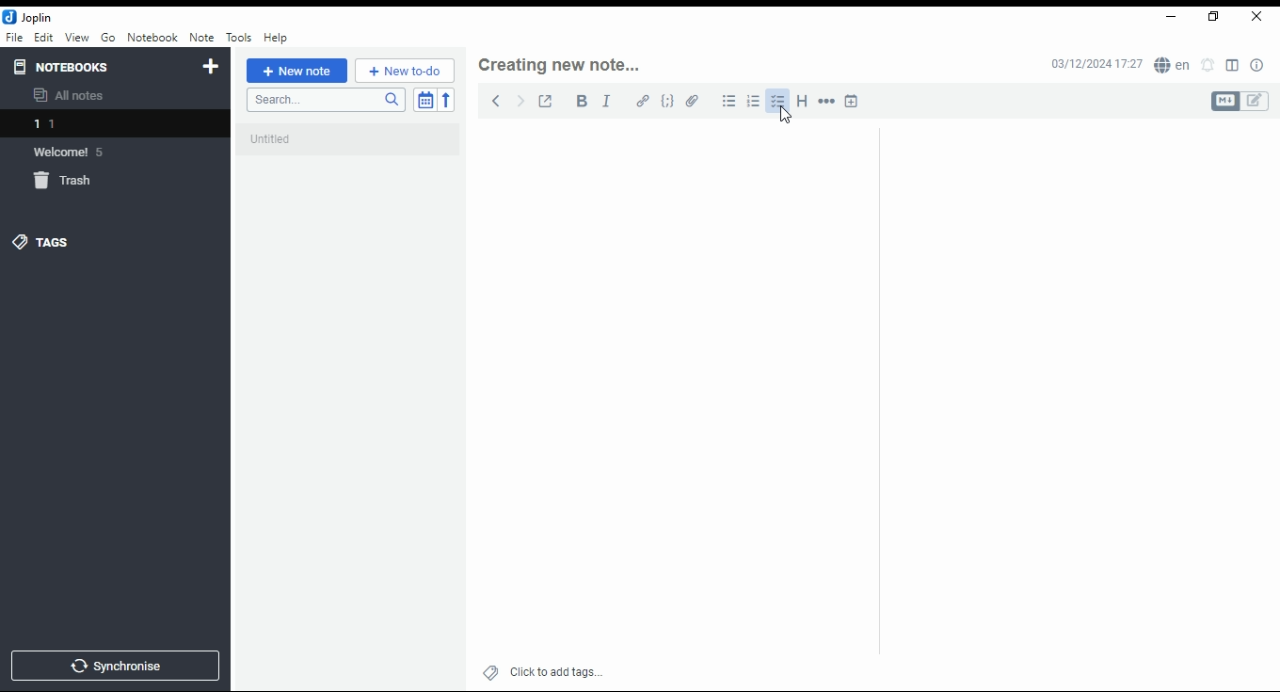 This screenshot has height=692, width=1280. I want to click on previous, so click(494, 100).